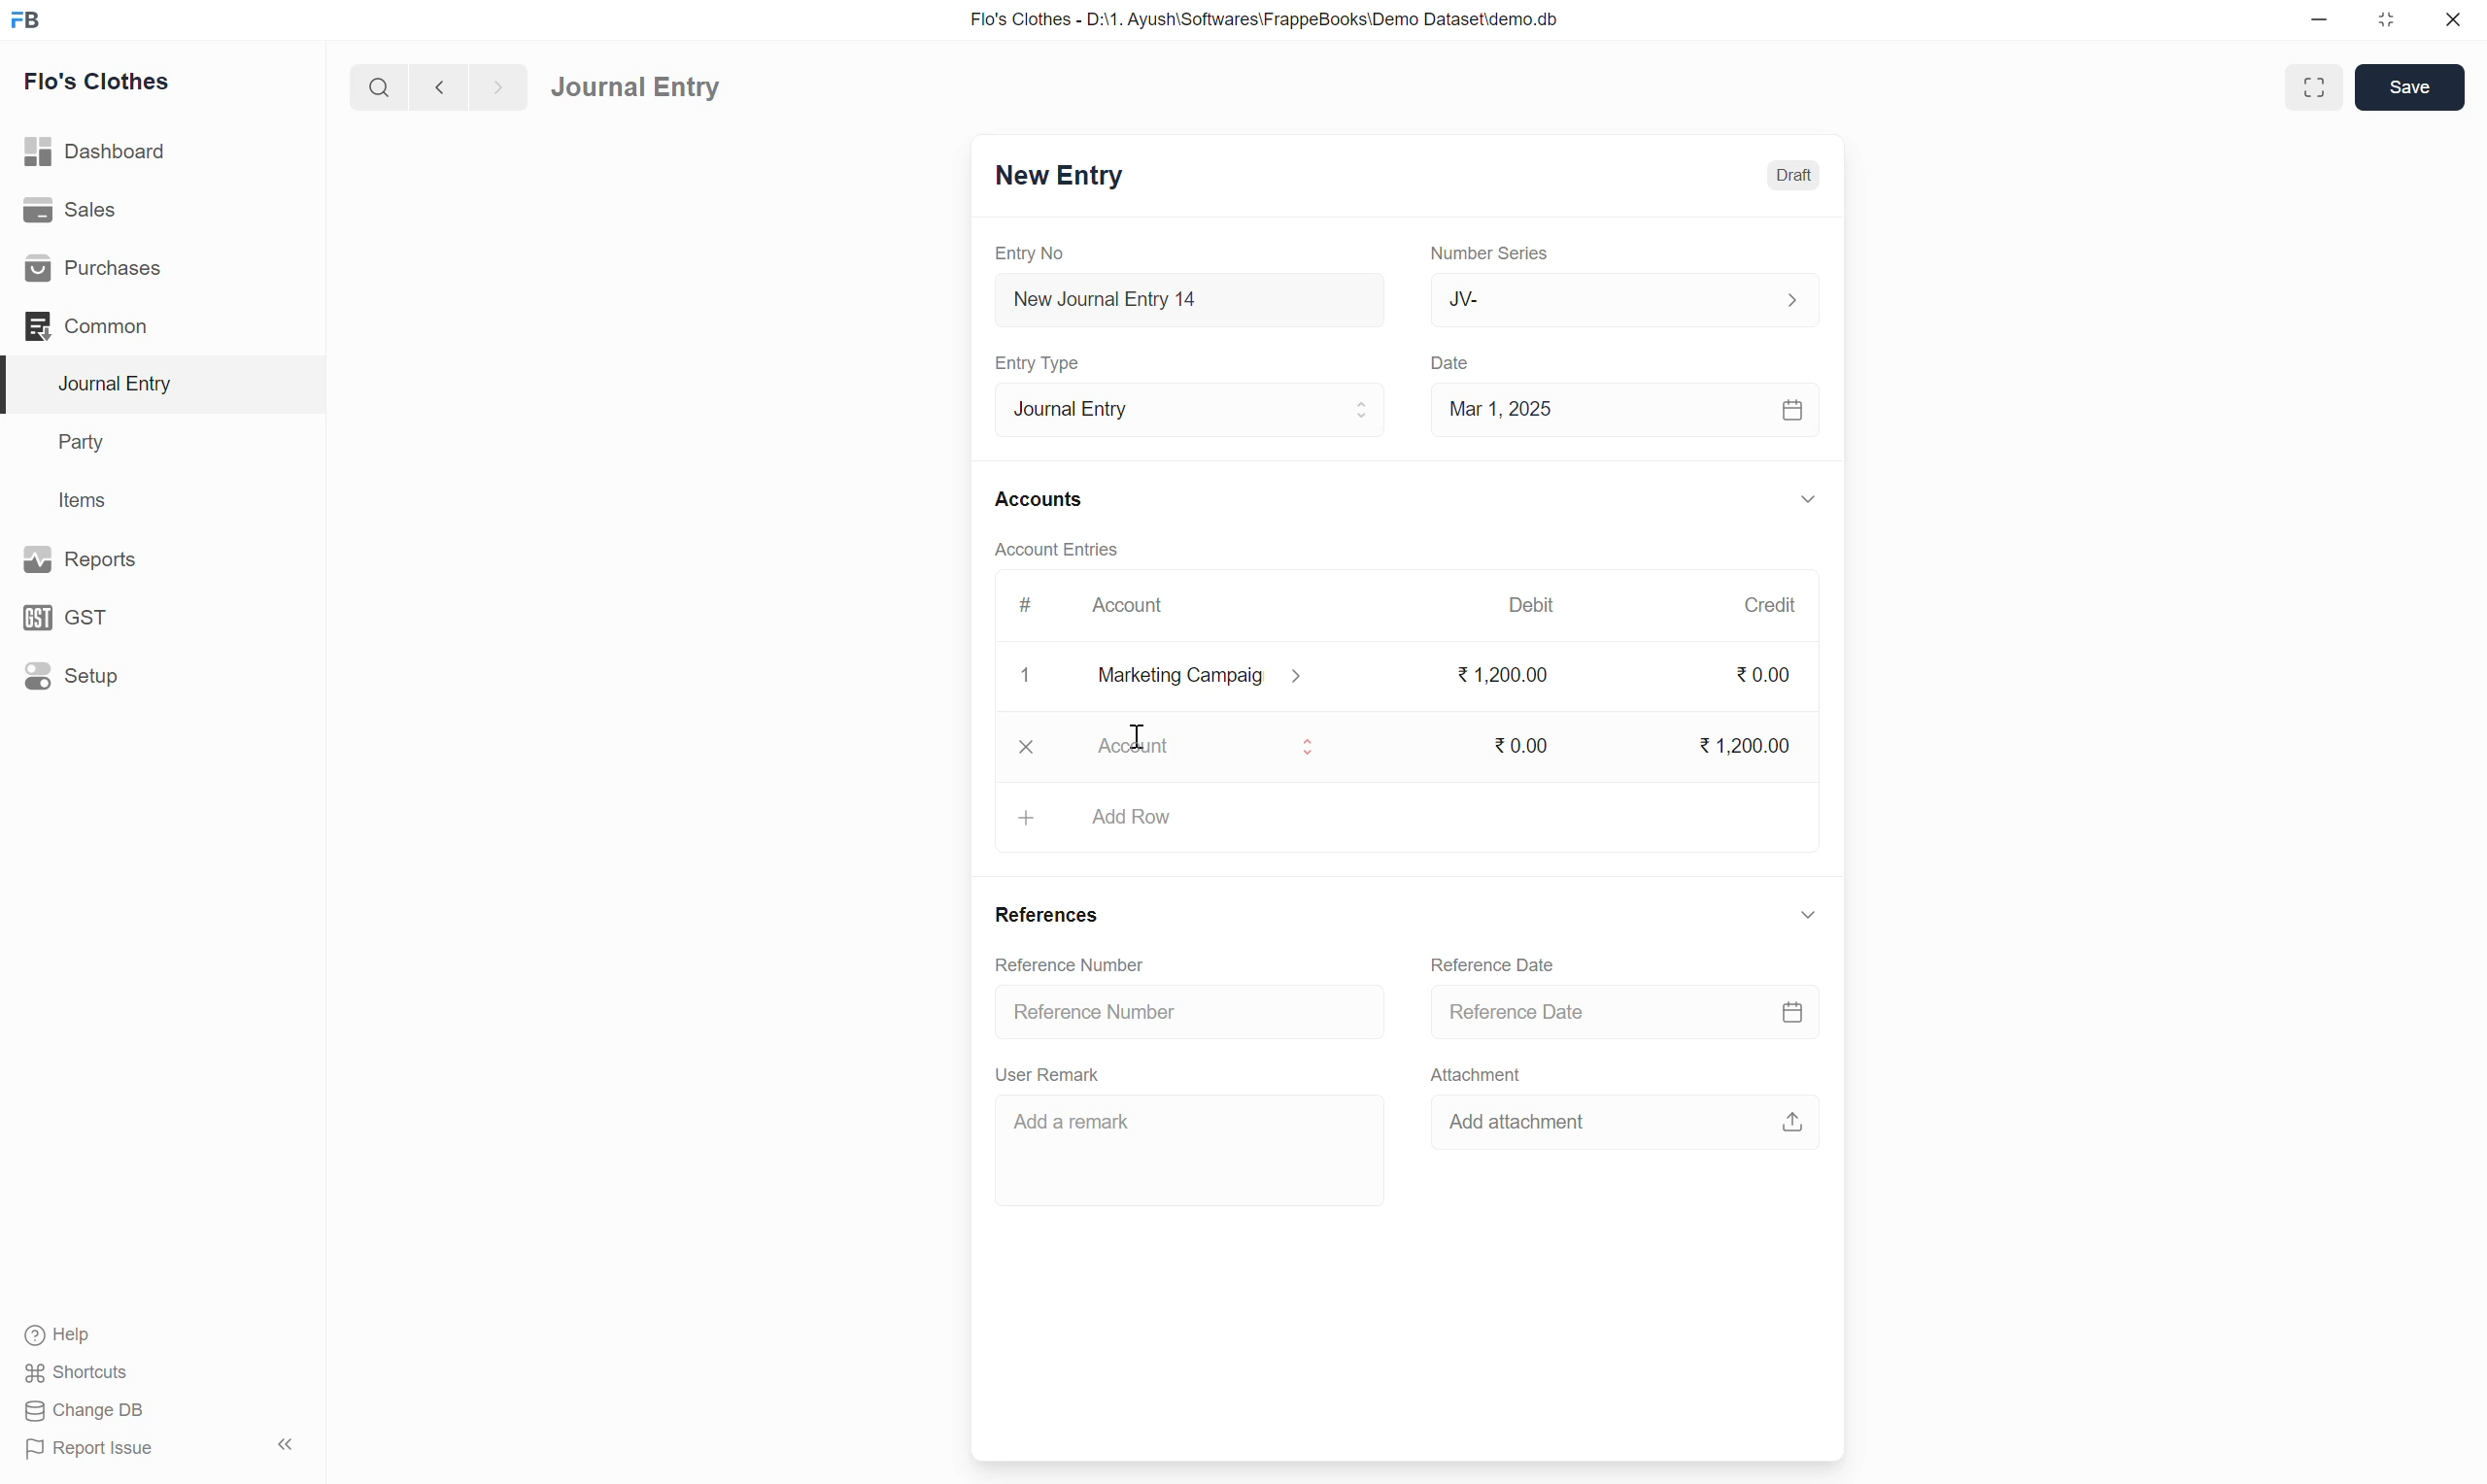 Image resolution: width=2487 pixels, height=1484 pixels. Describe the element at coordinates (1520, 1010) in the screenshot. I see `Reference Date` at that location.